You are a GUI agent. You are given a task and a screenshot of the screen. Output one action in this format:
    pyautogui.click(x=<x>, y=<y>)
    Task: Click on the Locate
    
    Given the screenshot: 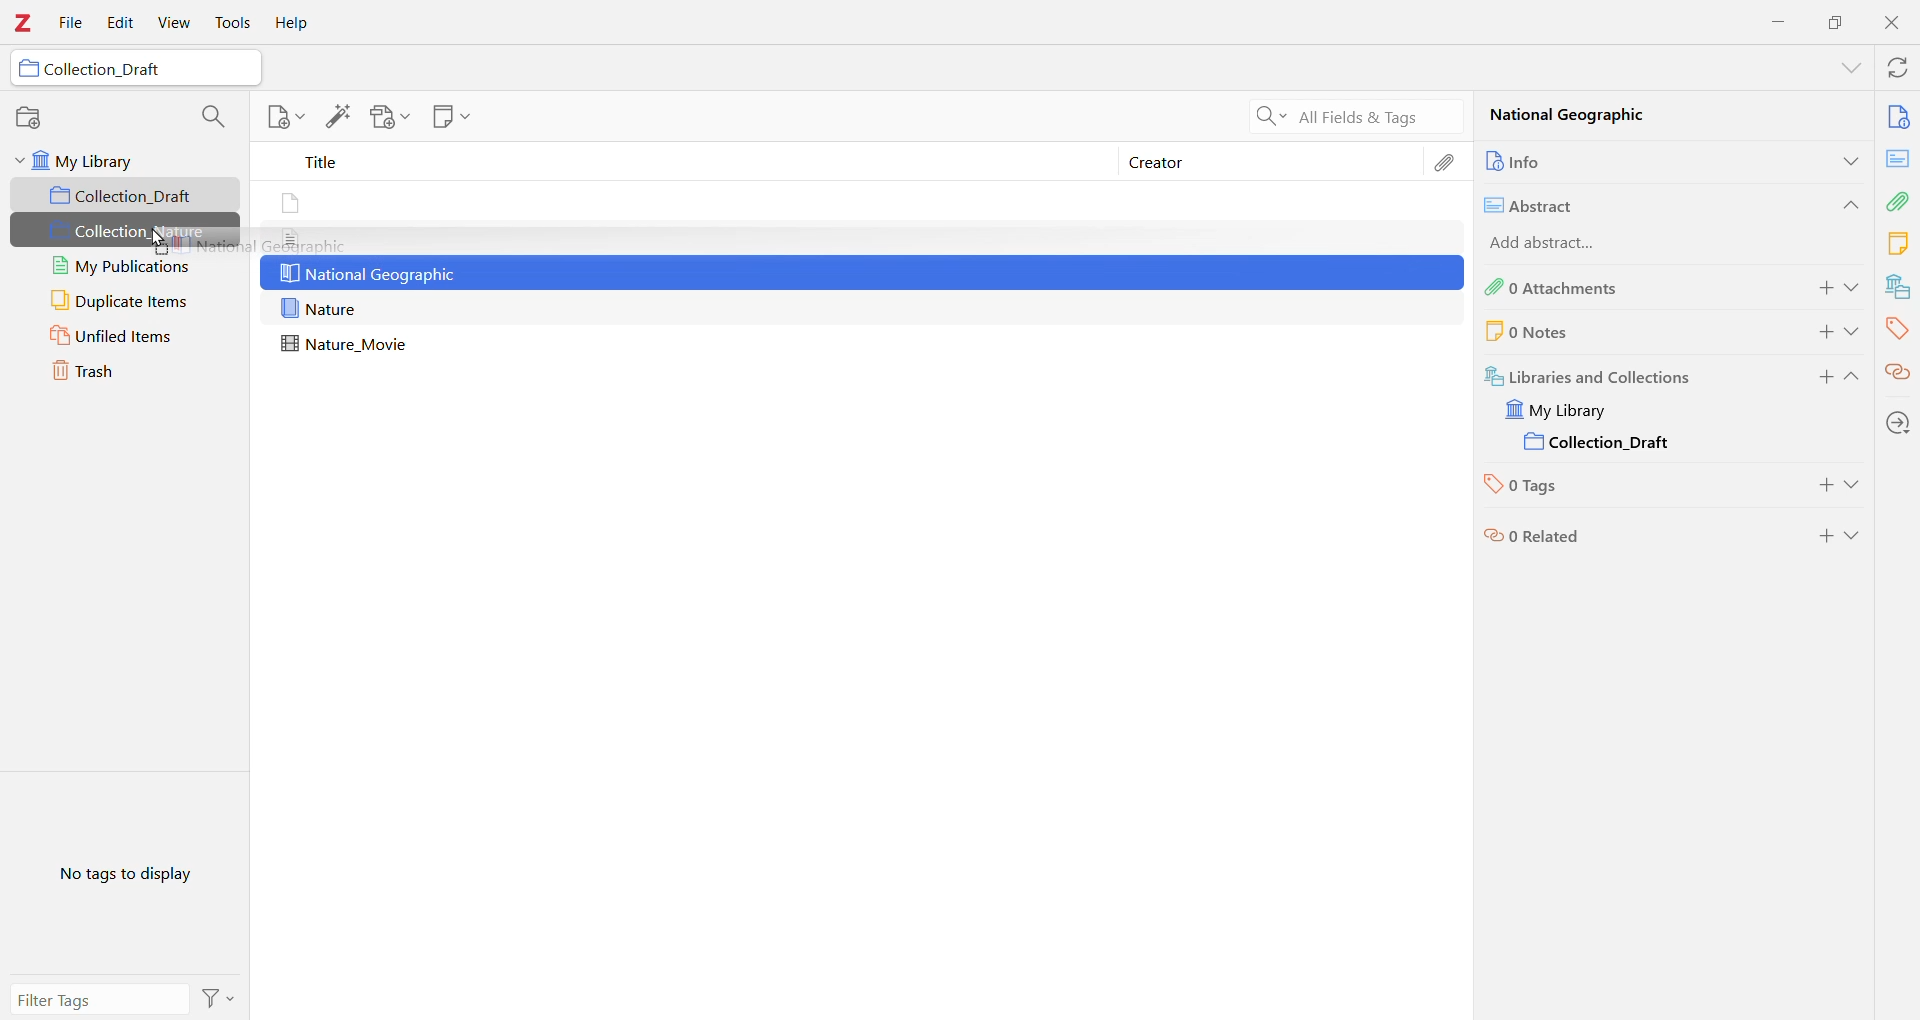 What is the action you would take?
    pyautogui.click(x=1898, y=422)
    